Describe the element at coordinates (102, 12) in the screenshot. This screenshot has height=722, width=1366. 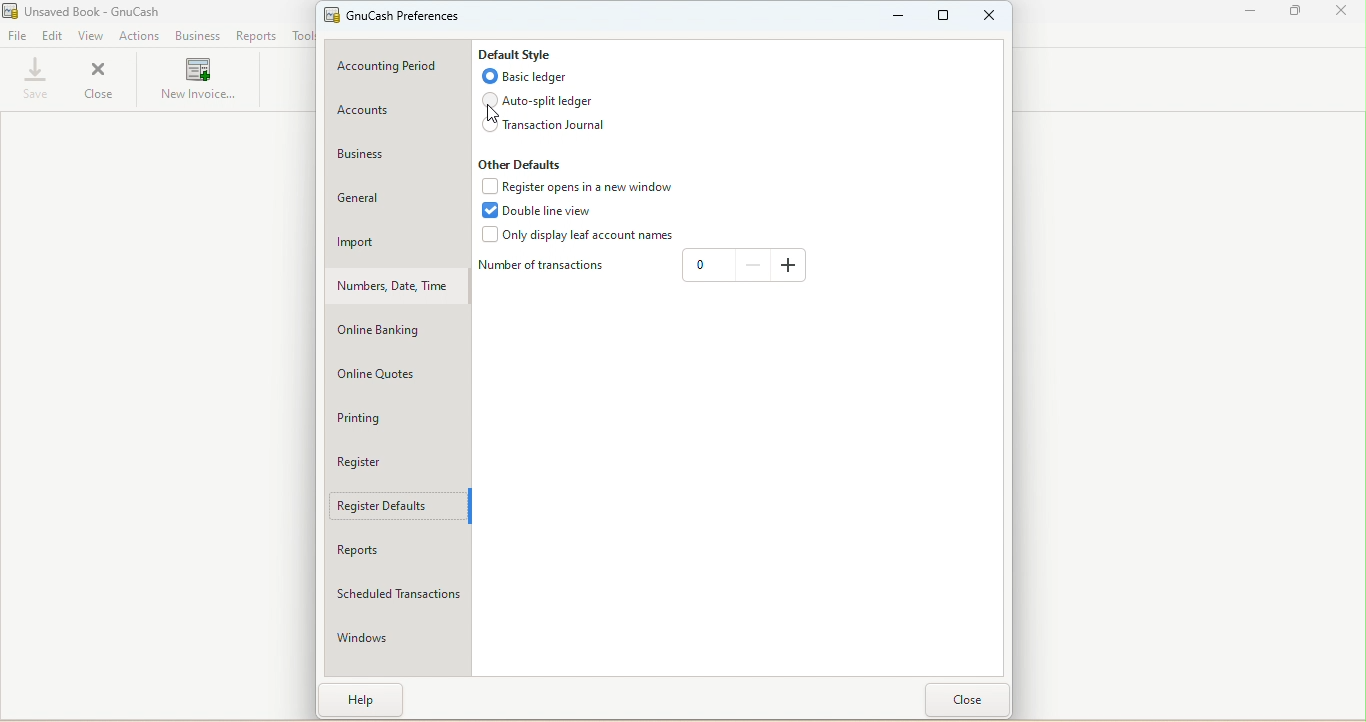
I see `File name` at that location.